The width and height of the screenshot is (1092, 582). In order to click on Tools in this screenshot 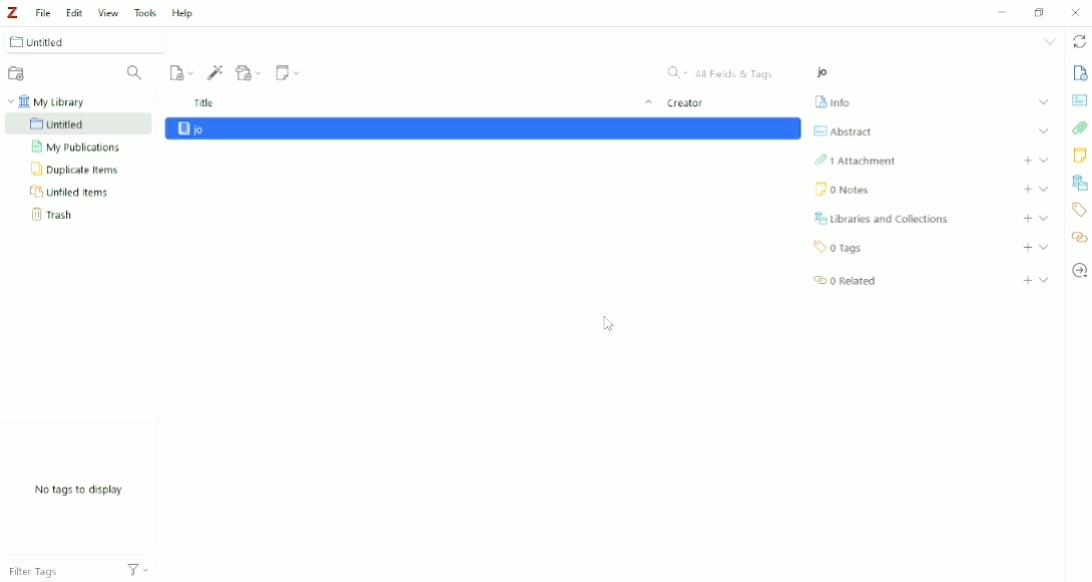, I will do `click(145, 12)`.